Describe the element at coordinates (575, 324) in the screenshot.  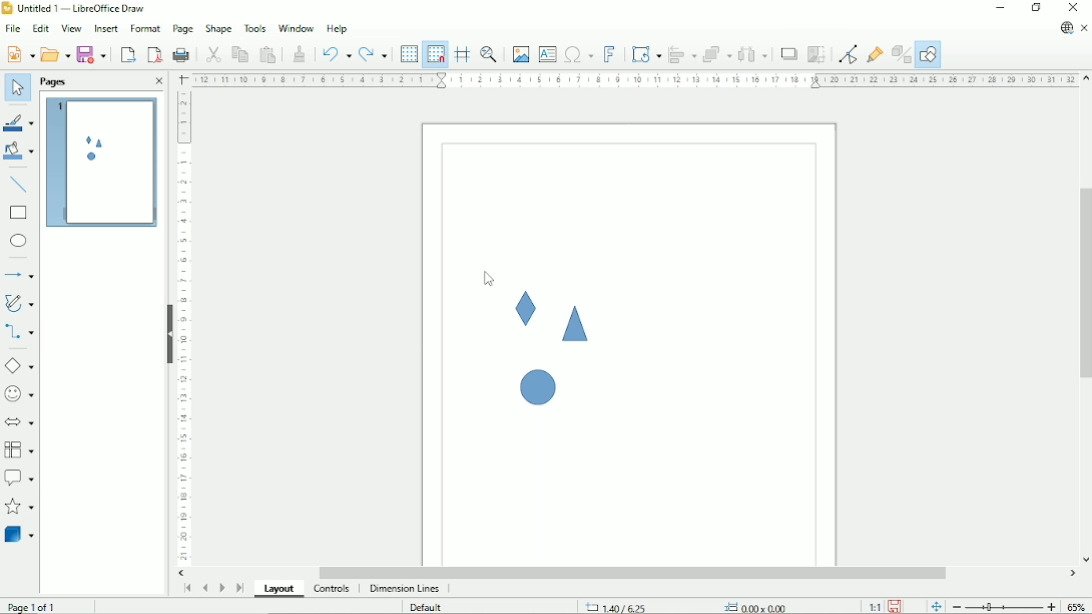
I see `Shape` at that location.